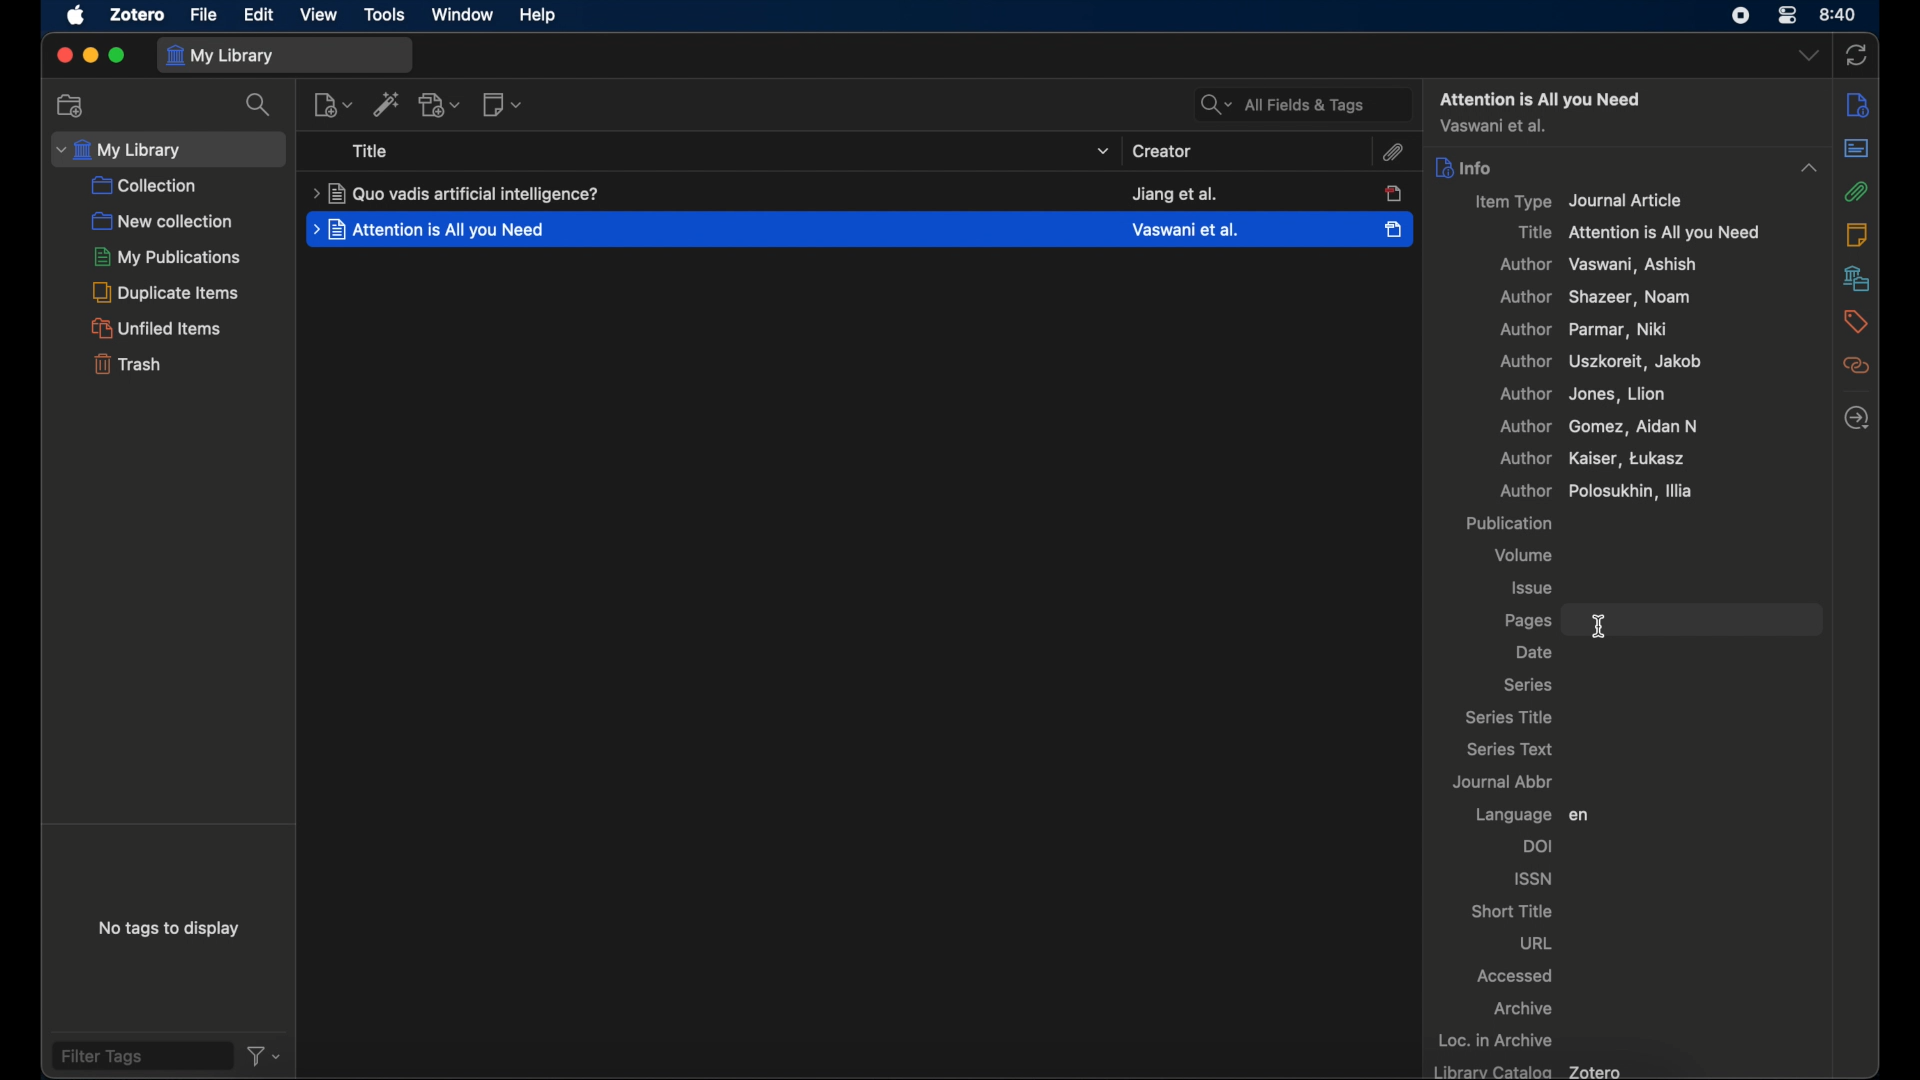  Describe the element at coordinates (203, 14) in the screenshot. I see `file` at that location.